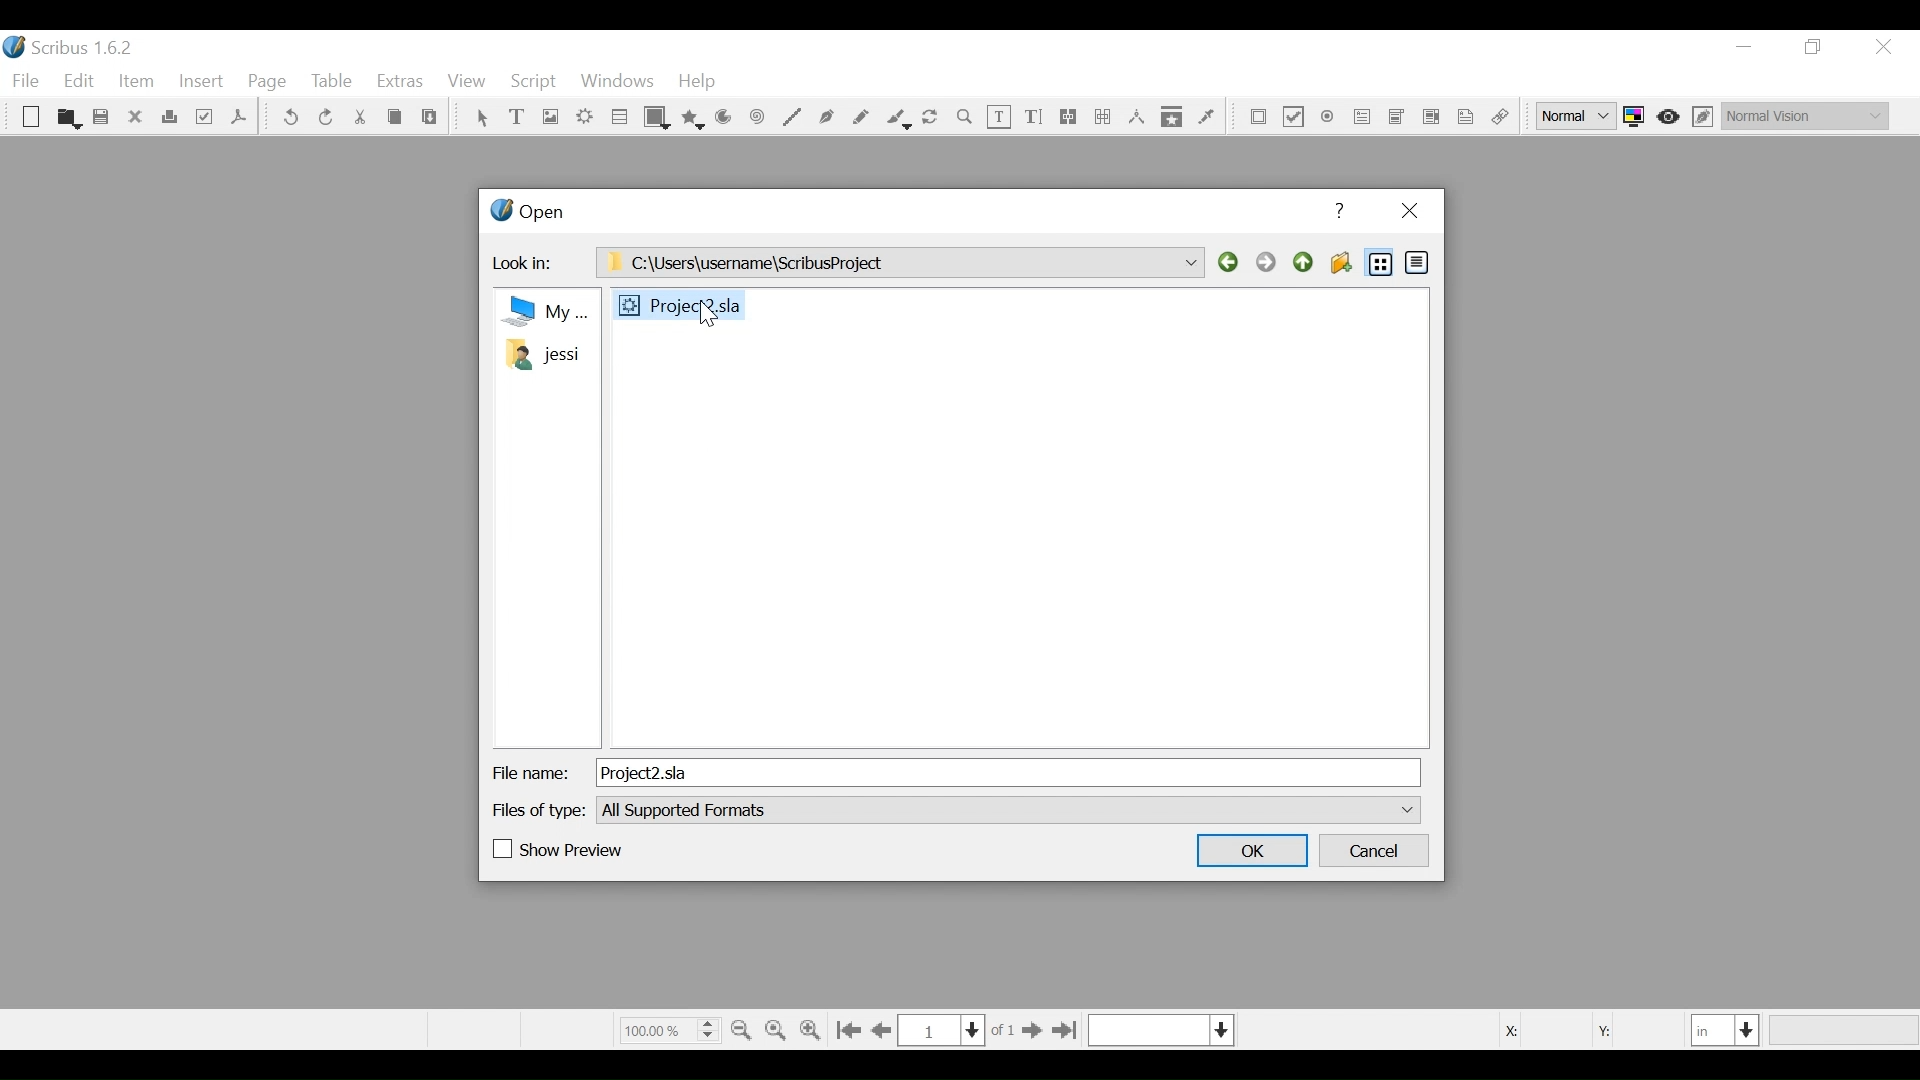 This screenshot has height=1080, width=1920. What do you see at coordinates (1497, 118) in the screenshot?
I see `Link Annotations` at bounding box center [1497, 118].